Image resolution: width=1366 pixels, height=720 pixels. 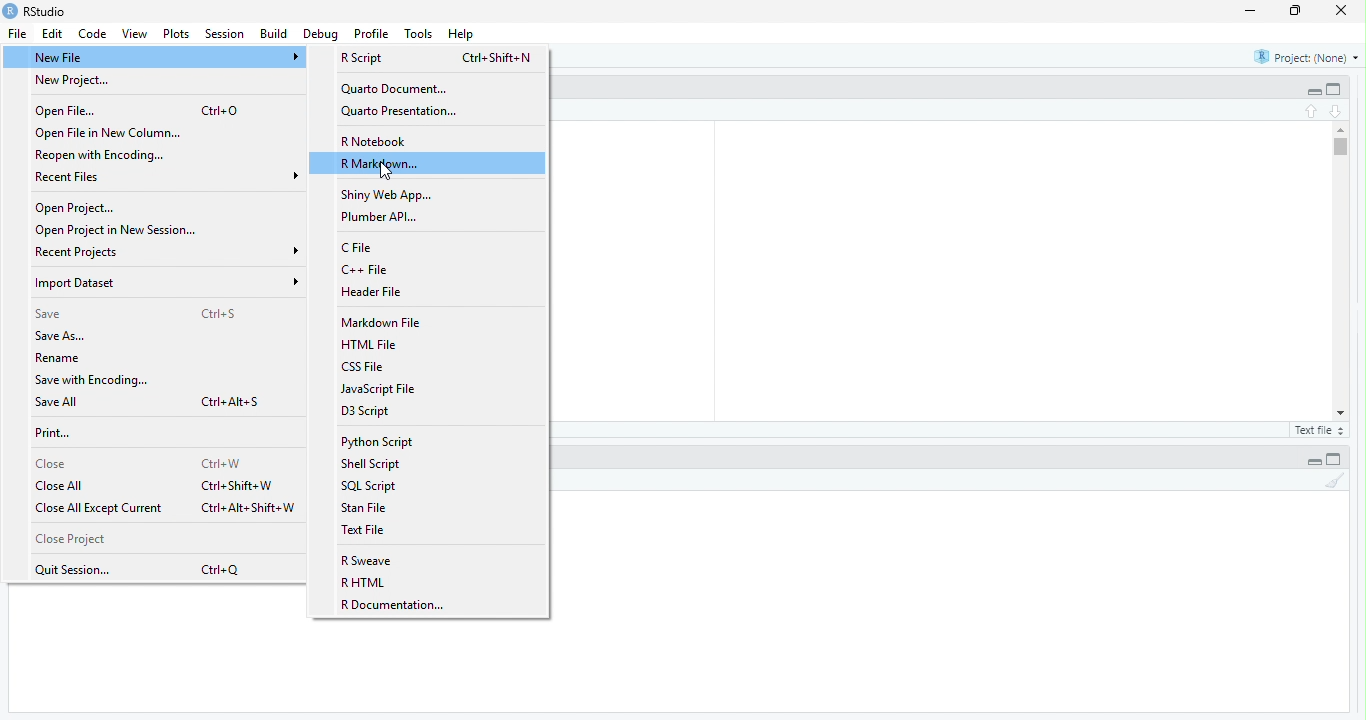 What do you see at coordinates (387, 195) in the screenshot?
I see `Shiny Web App.` at bounding box center [387, 195].